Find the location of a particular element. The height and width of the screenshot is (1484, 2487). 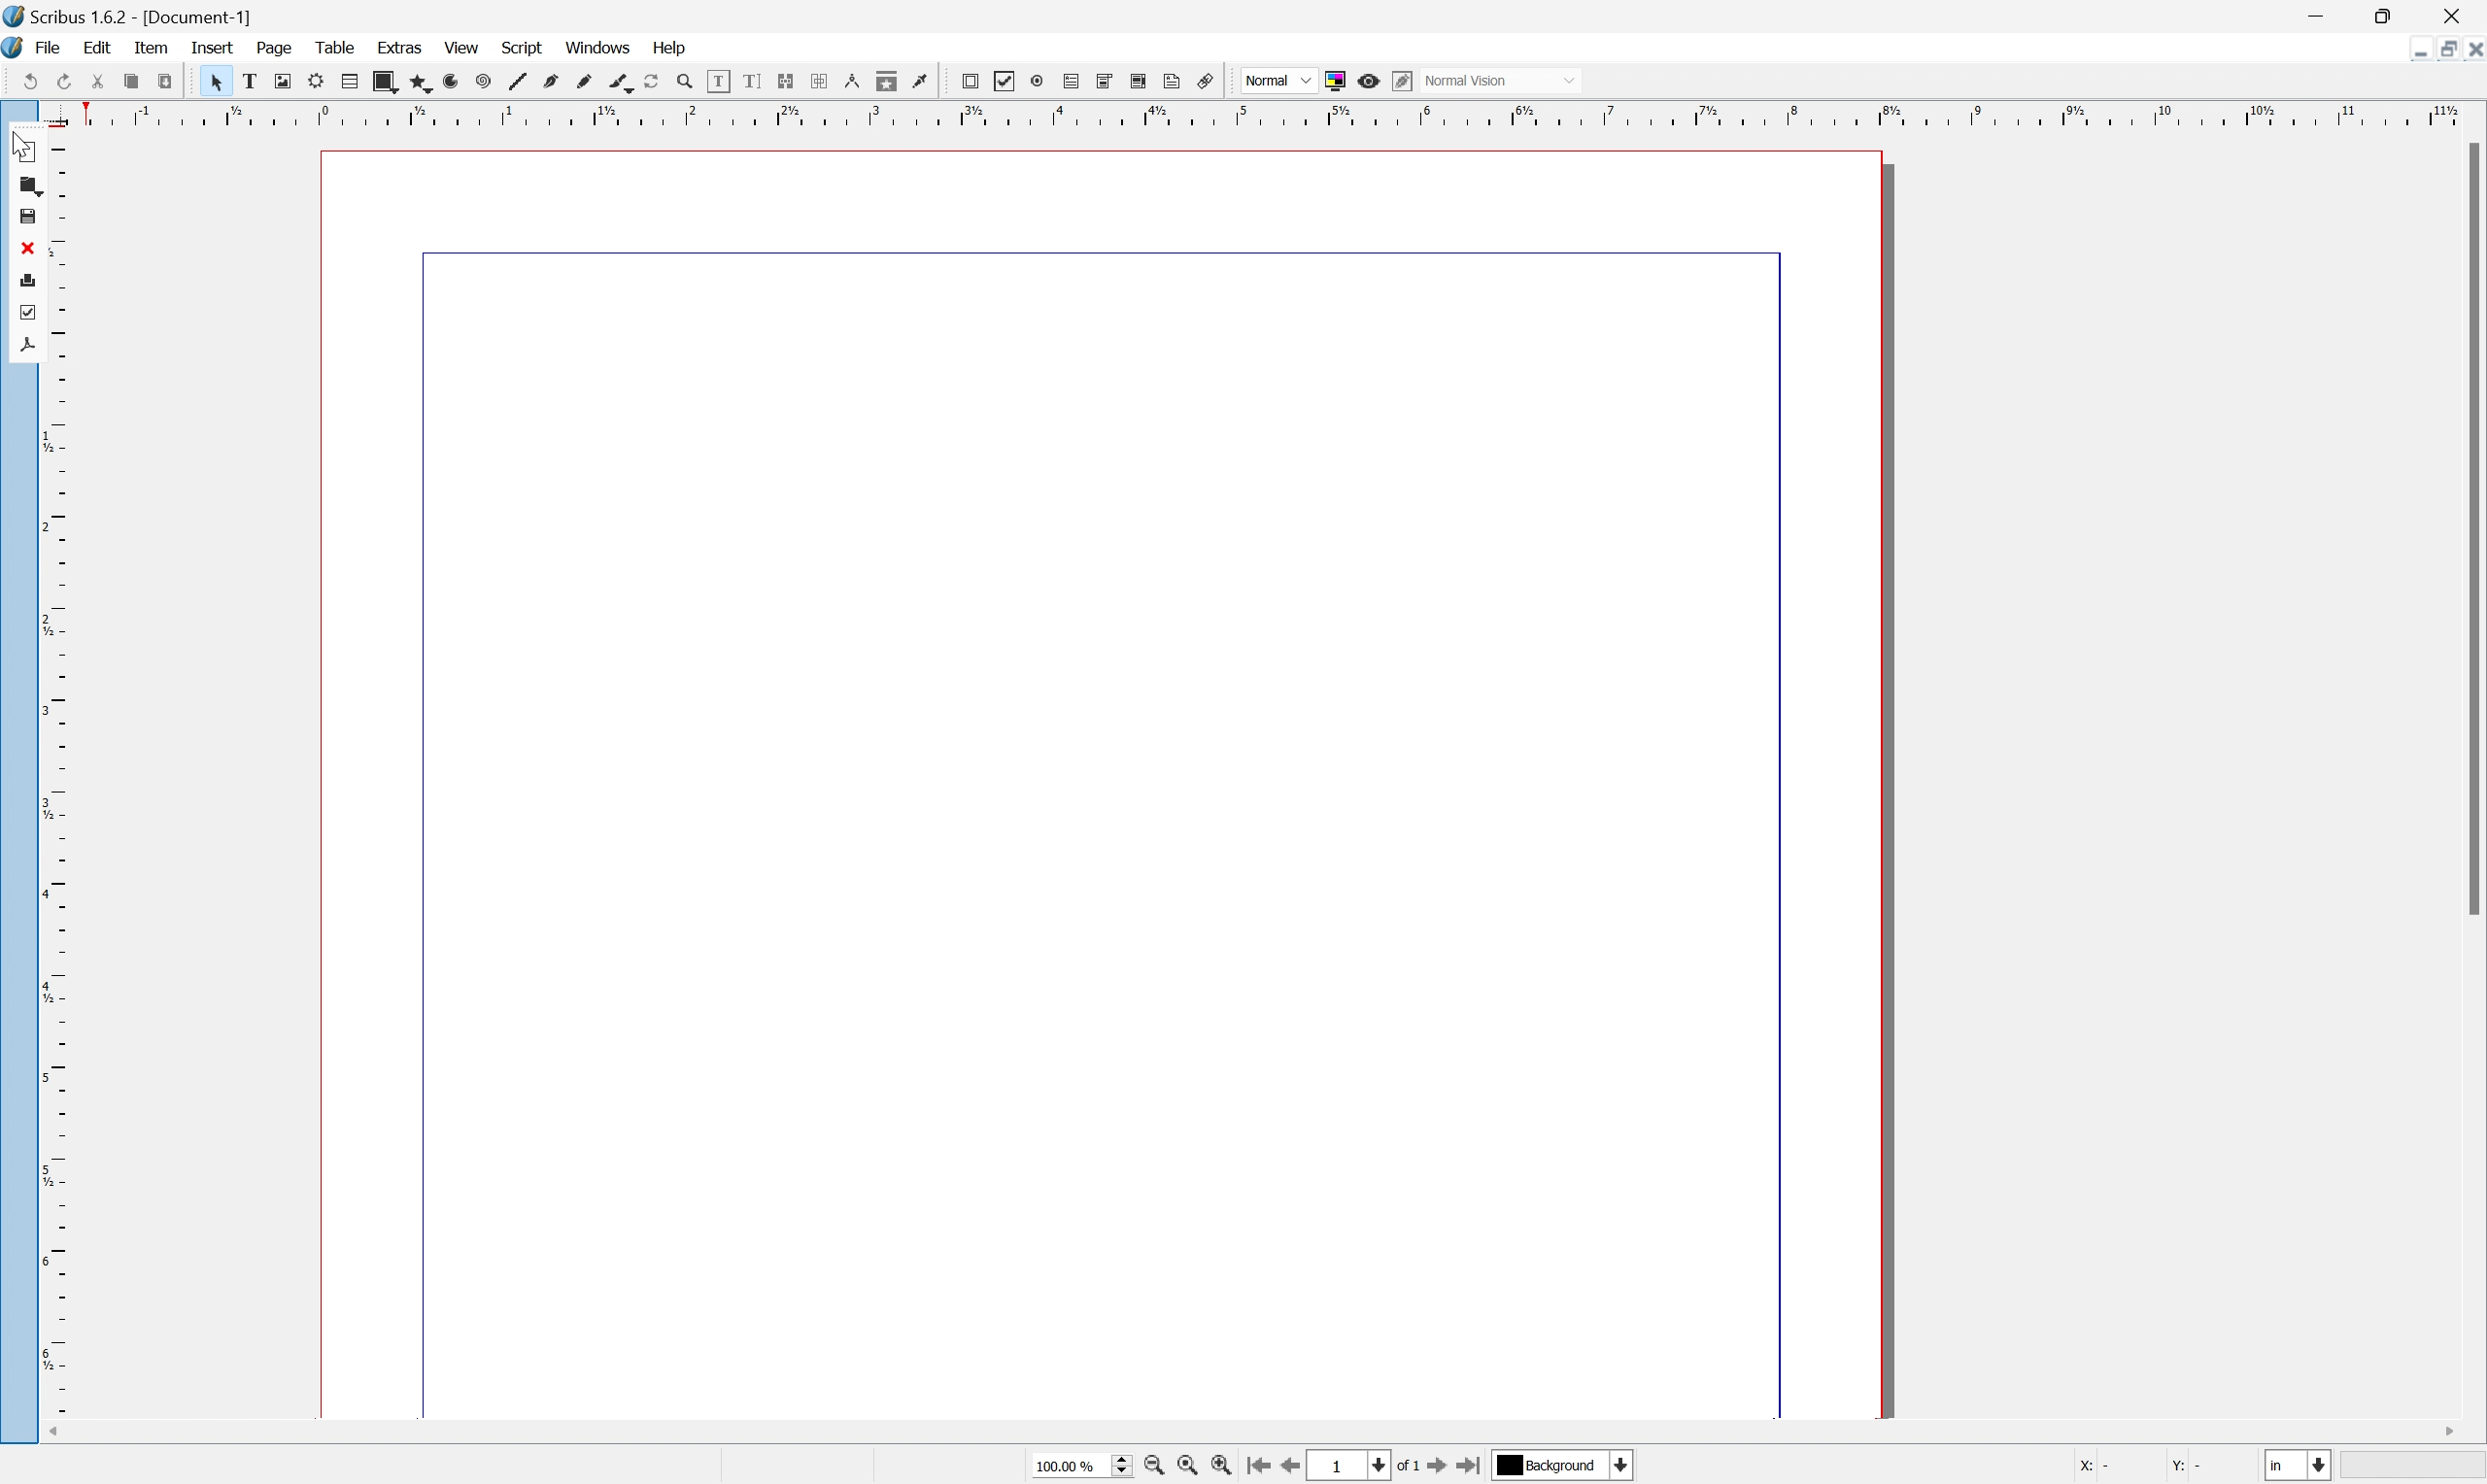

toggle color in preview mode is located at coordinates (1335, 79).